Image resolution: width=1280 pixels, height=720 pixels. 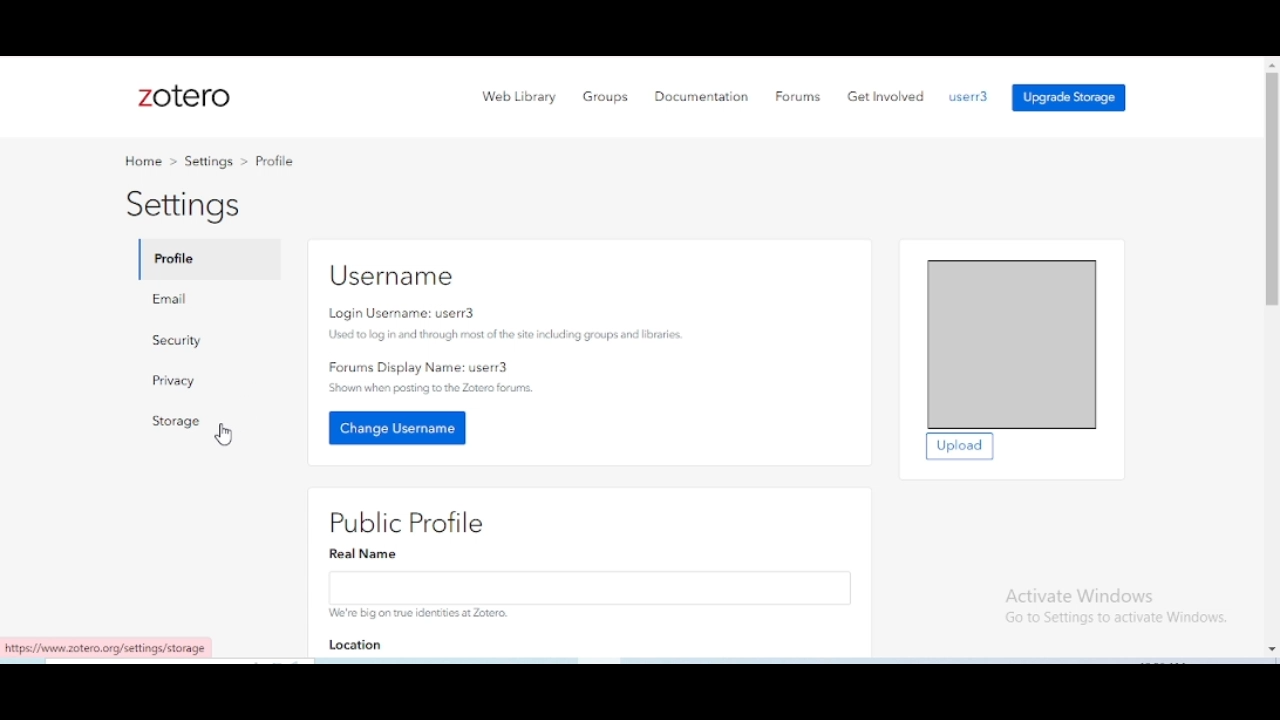 What do you see at coordinates (1272, 358) in the screenshot?
I see `vertical scroll bar` at bounding box center [1272, 358].